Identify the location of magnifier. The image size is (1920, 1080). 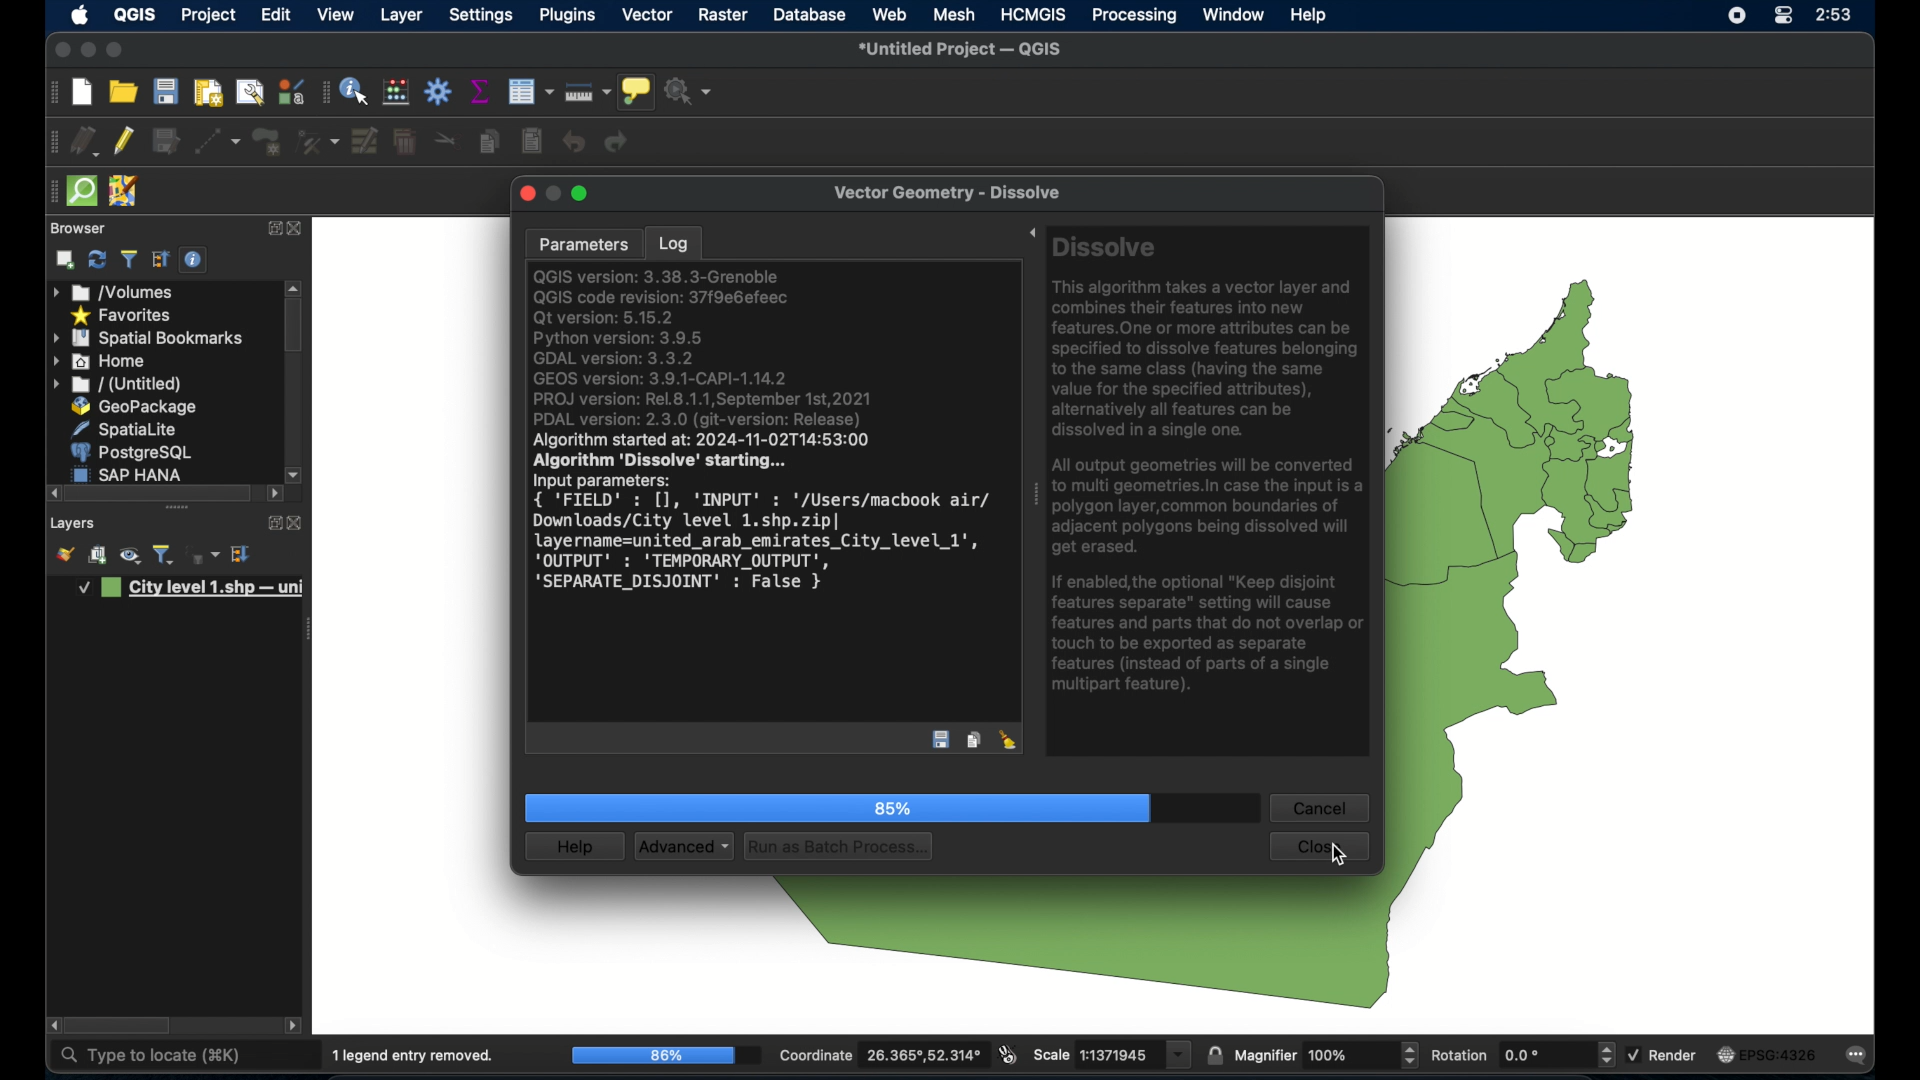
(1327, 1054).